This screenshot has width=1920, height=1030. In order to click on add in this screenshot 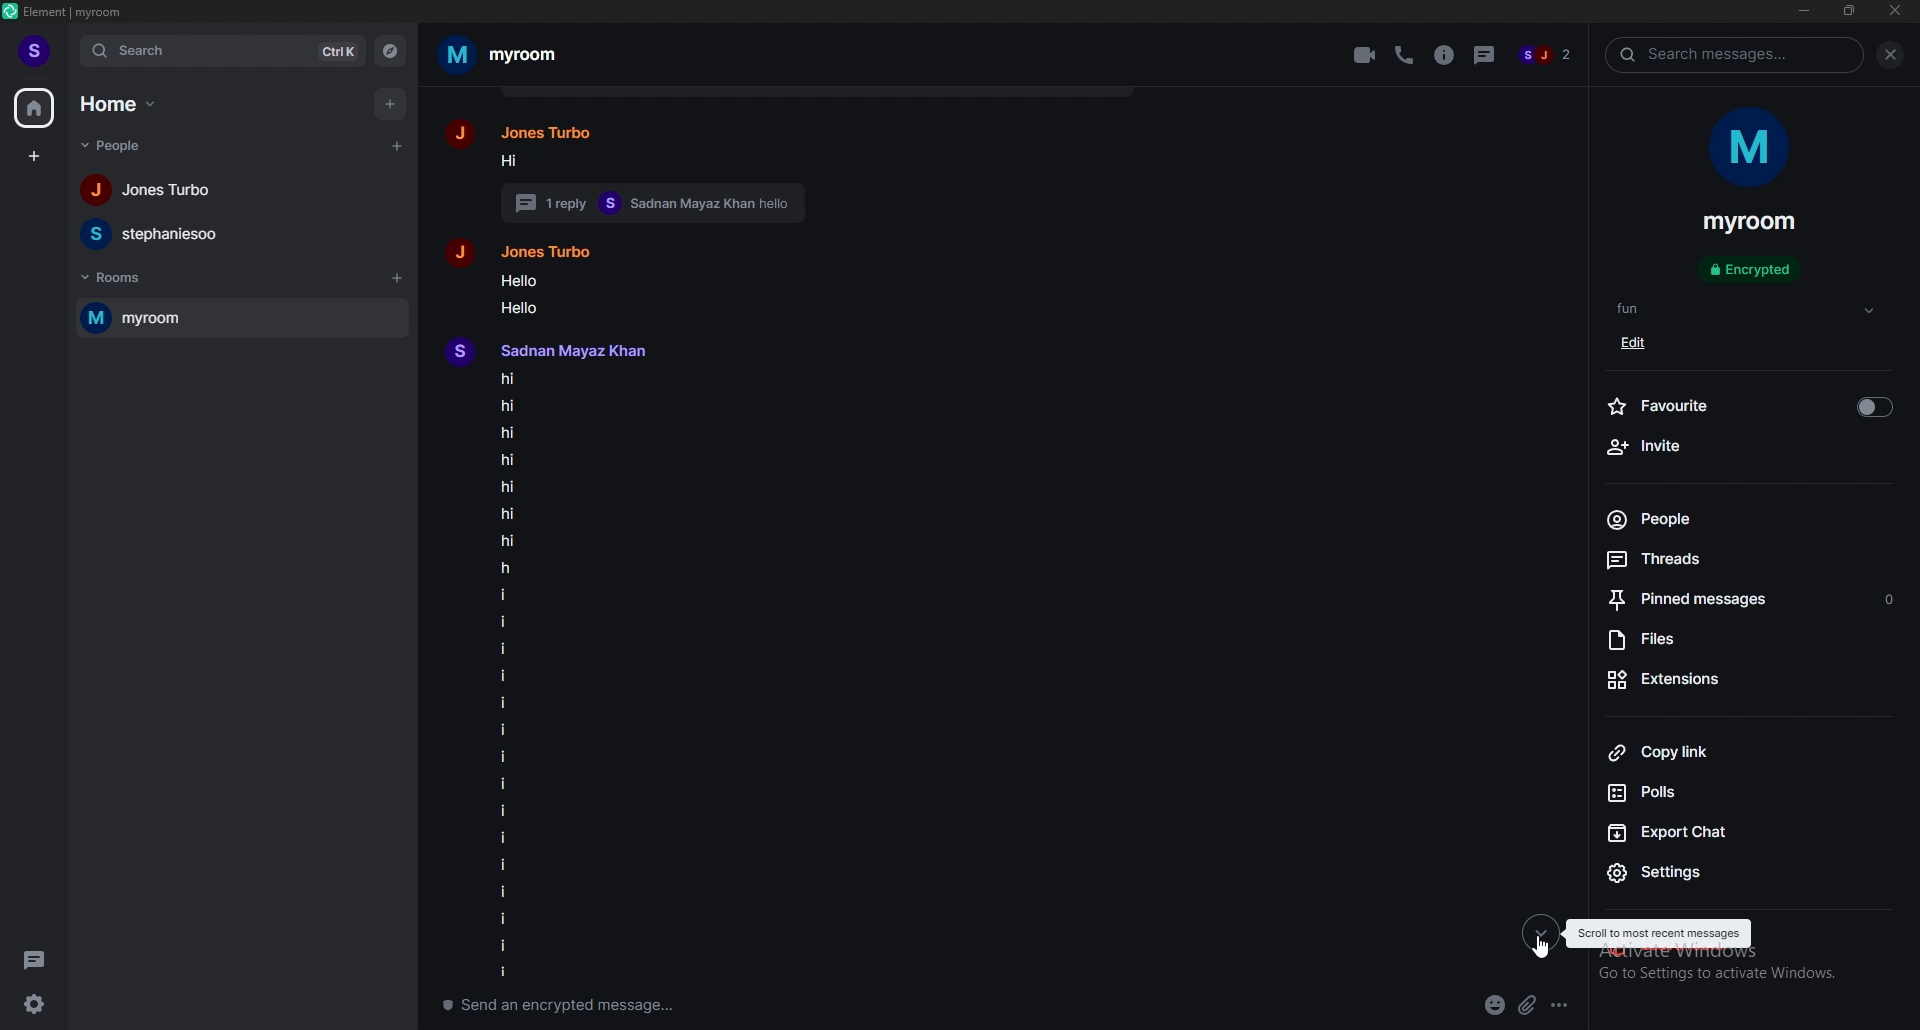, I will do `click(389, 103)`.